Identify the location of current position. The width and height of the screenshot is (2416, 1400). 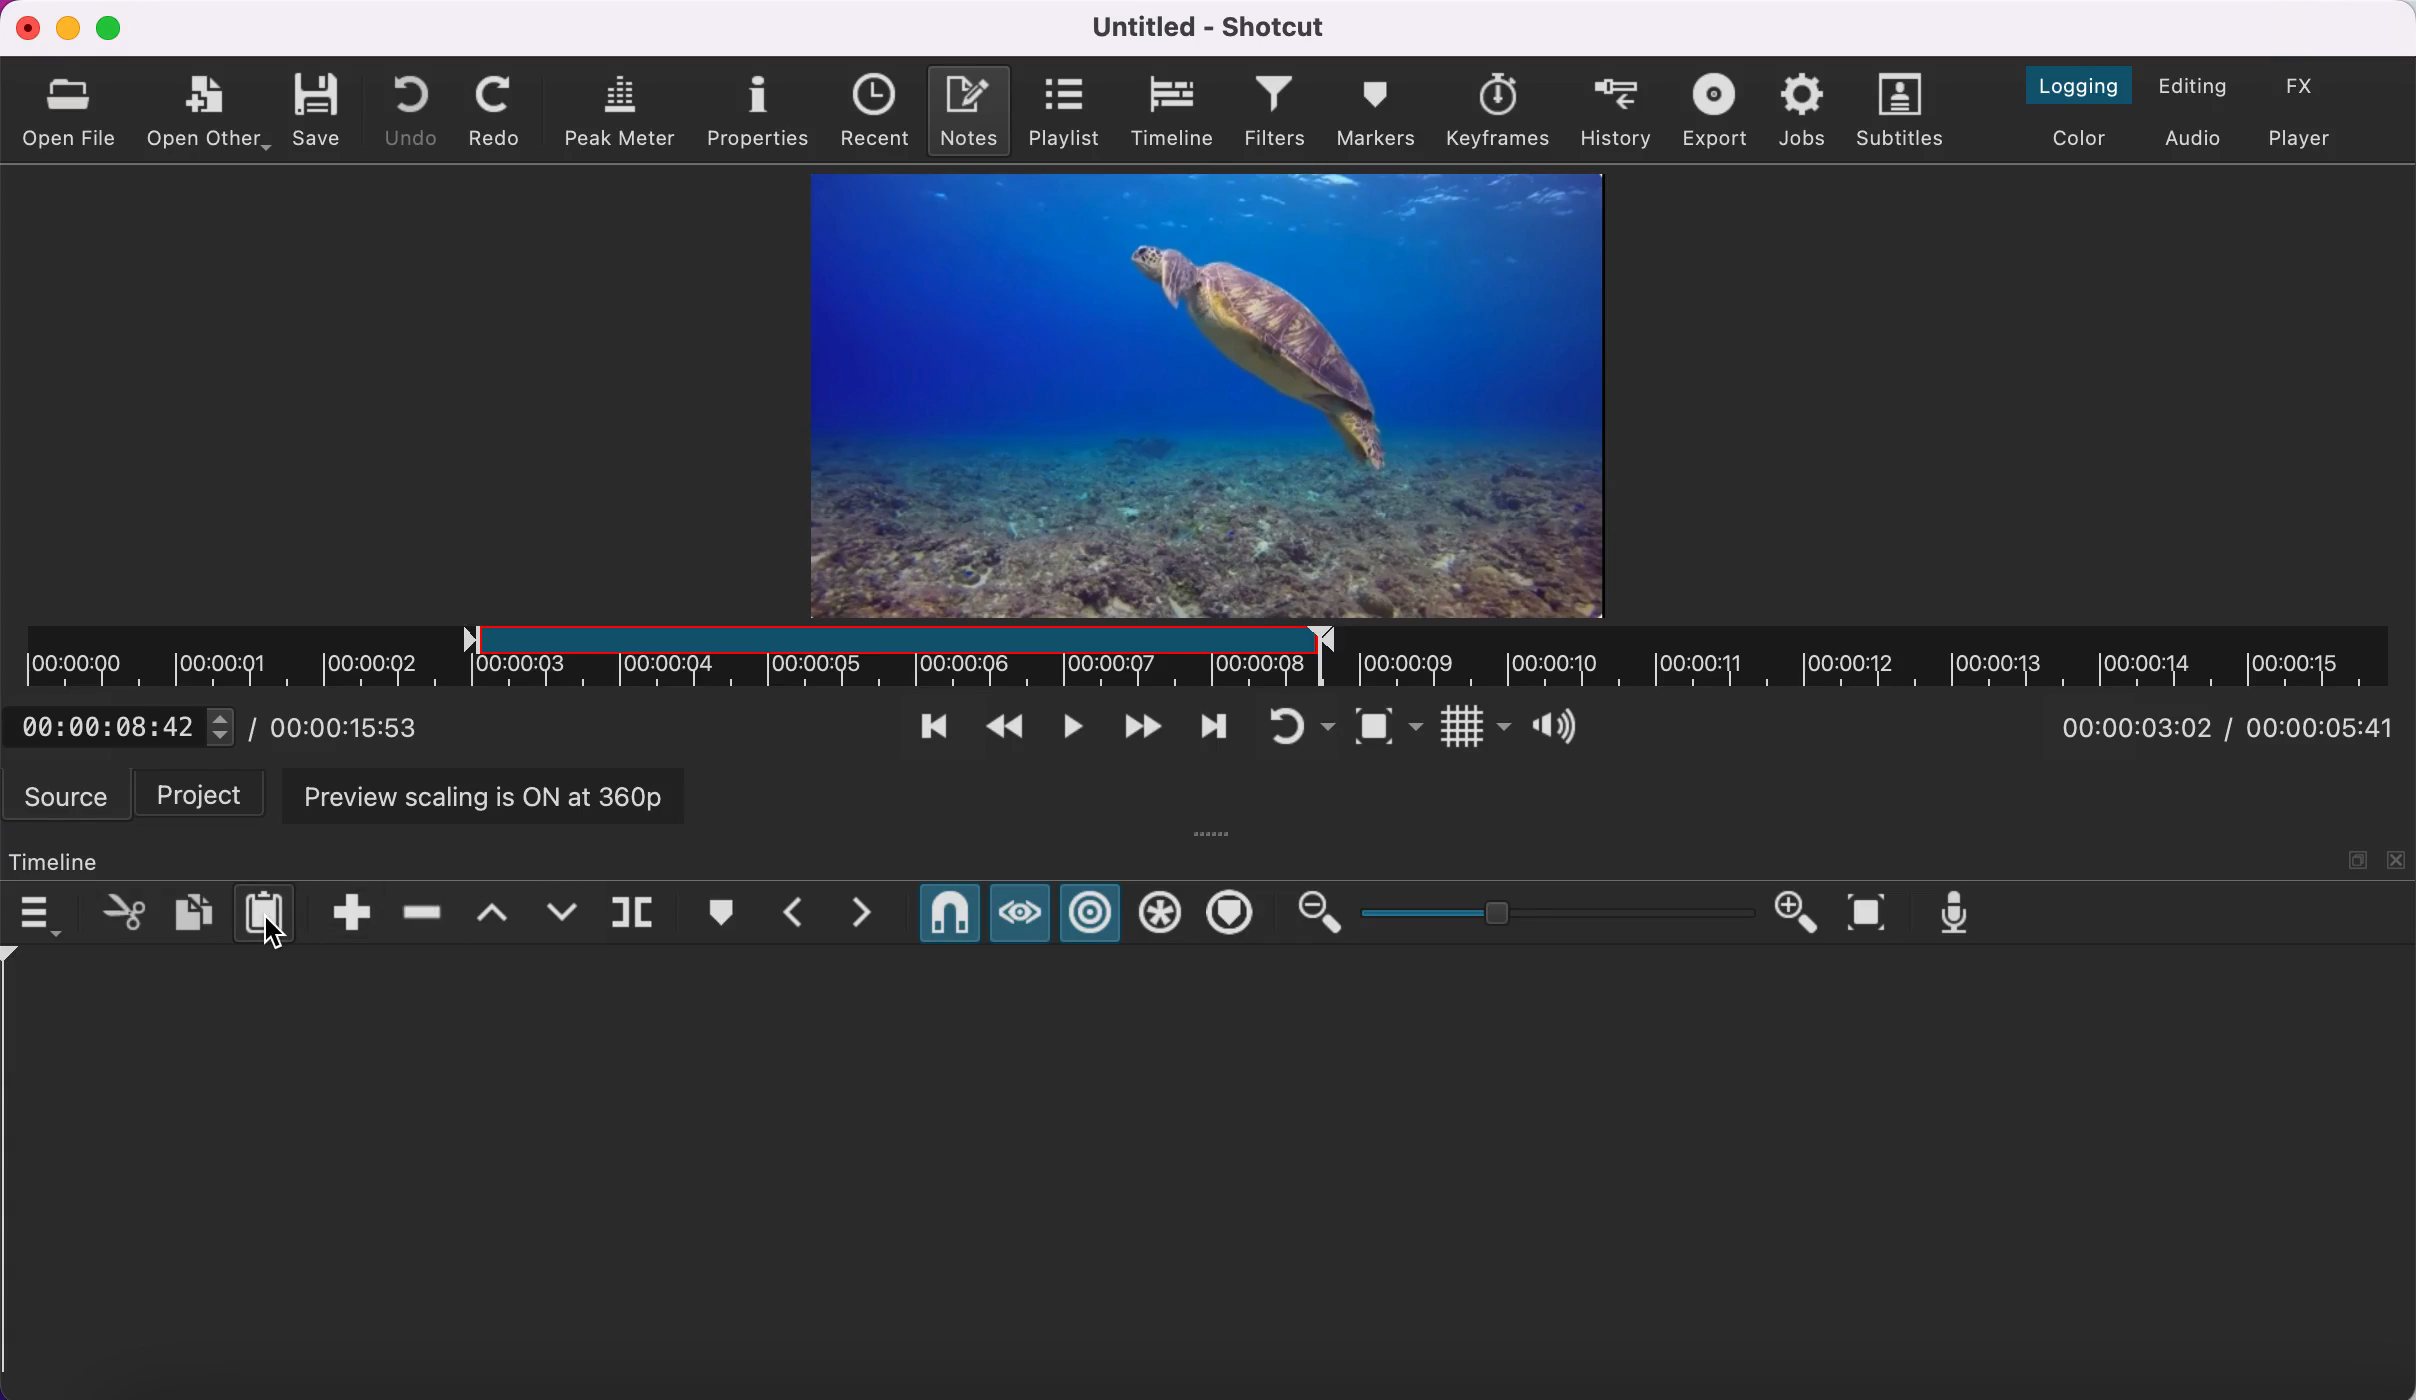
(2144, 727).